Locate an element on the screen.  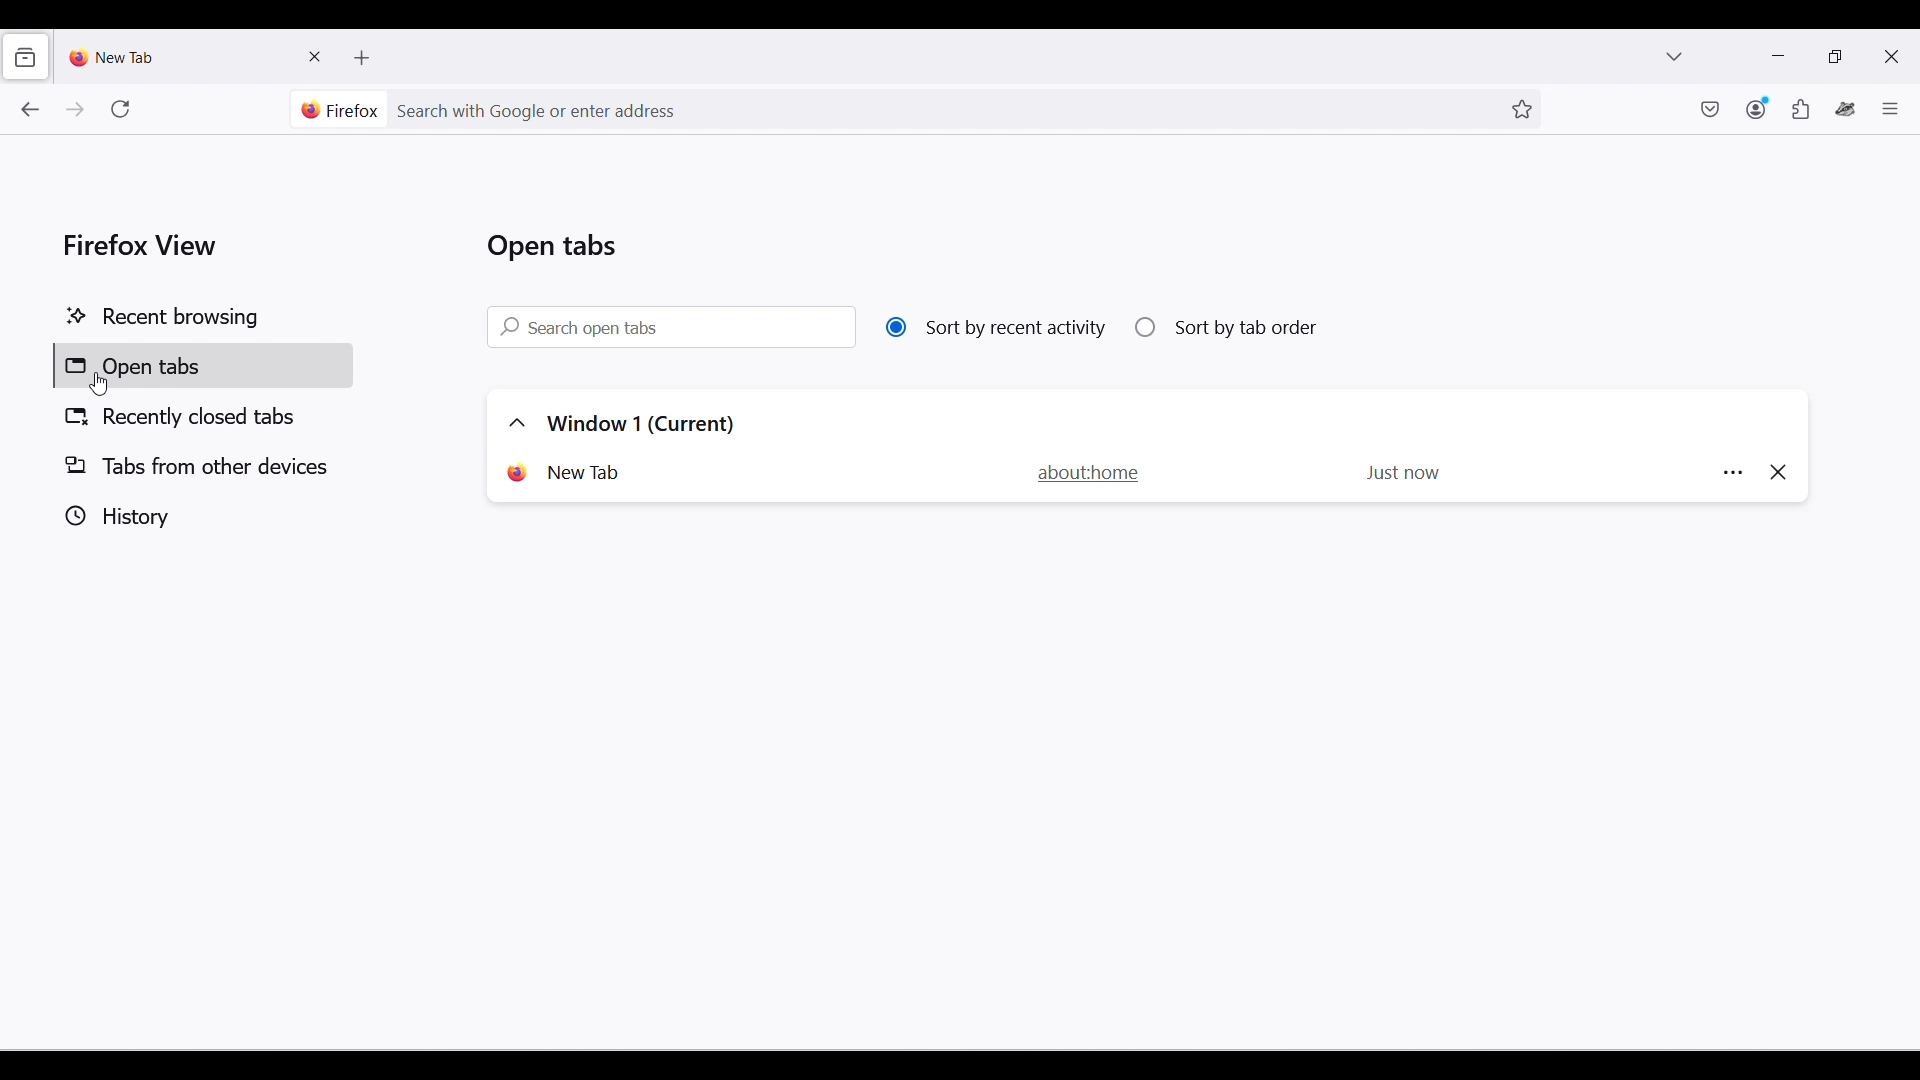
 is located at coordinates (1776, 474).